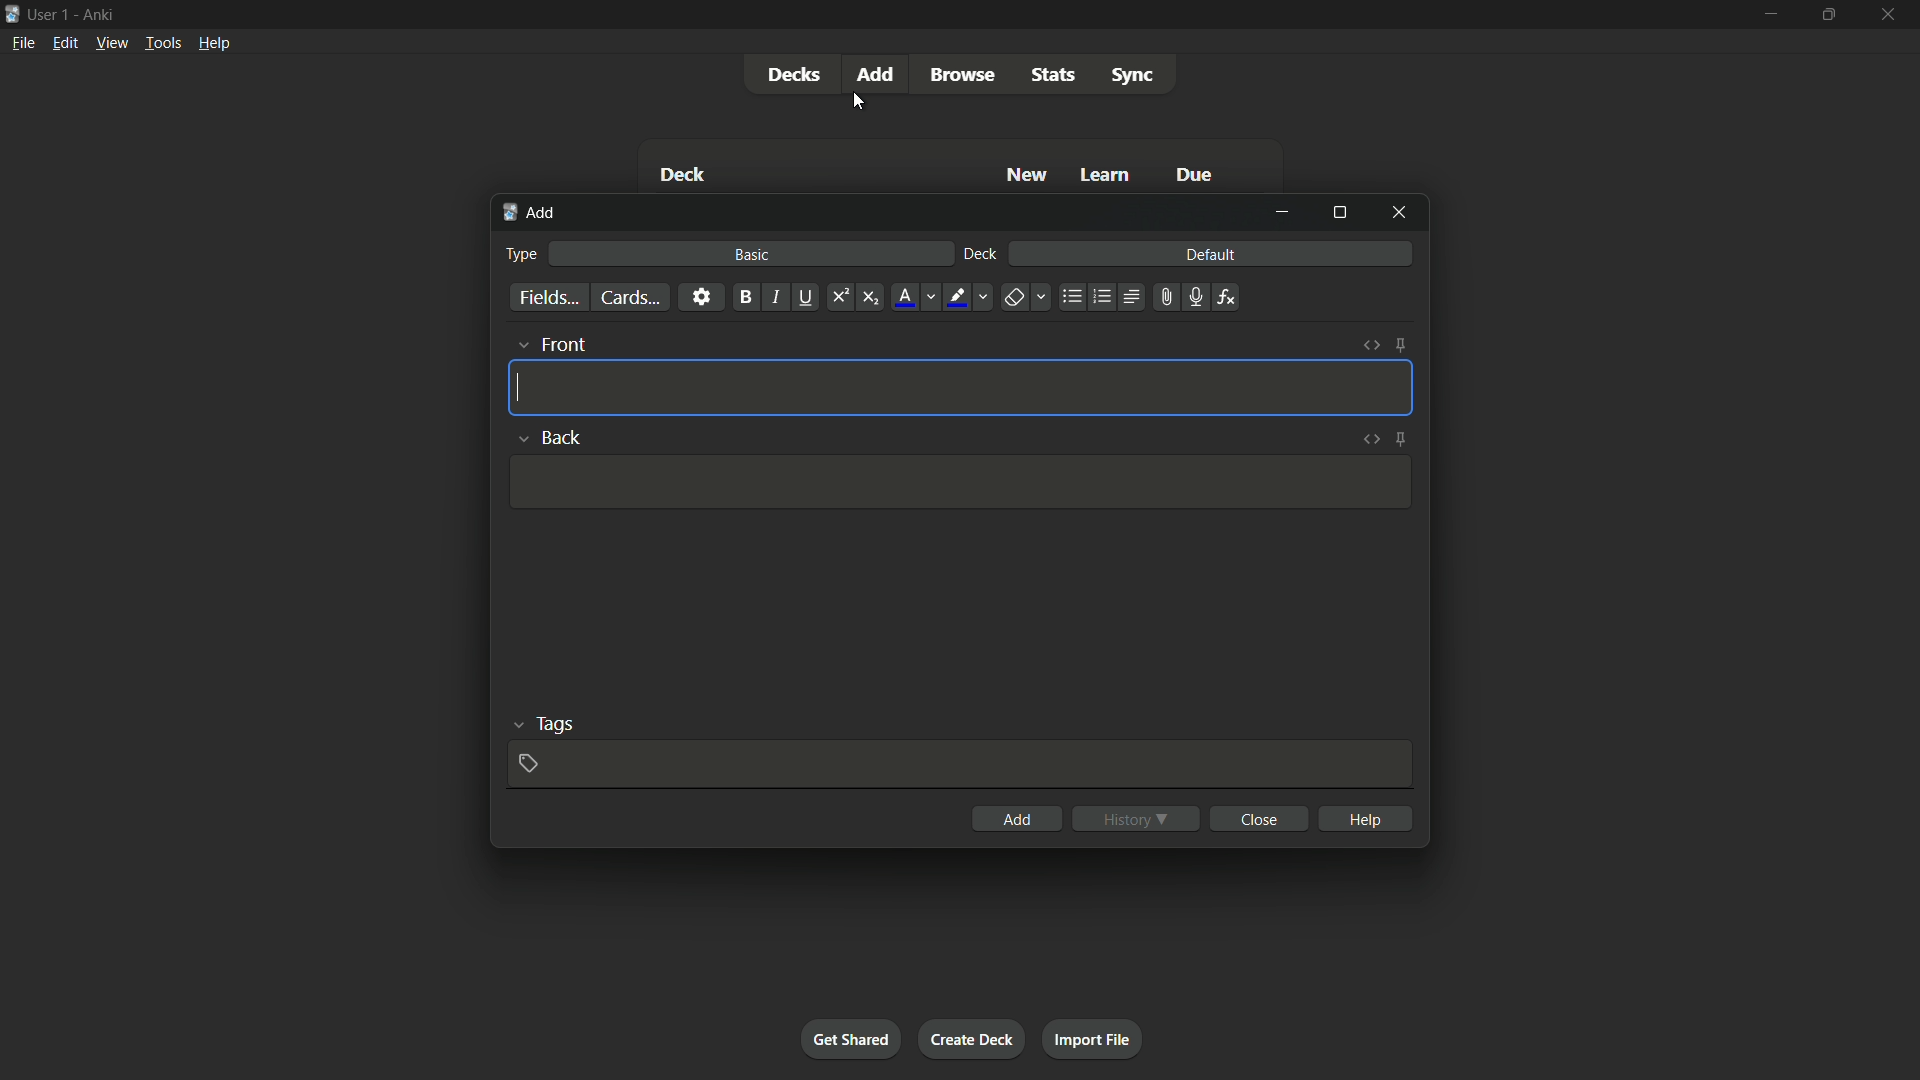 The image size is (1920, 1080). I want to click on maximize, so click(1826, 14).